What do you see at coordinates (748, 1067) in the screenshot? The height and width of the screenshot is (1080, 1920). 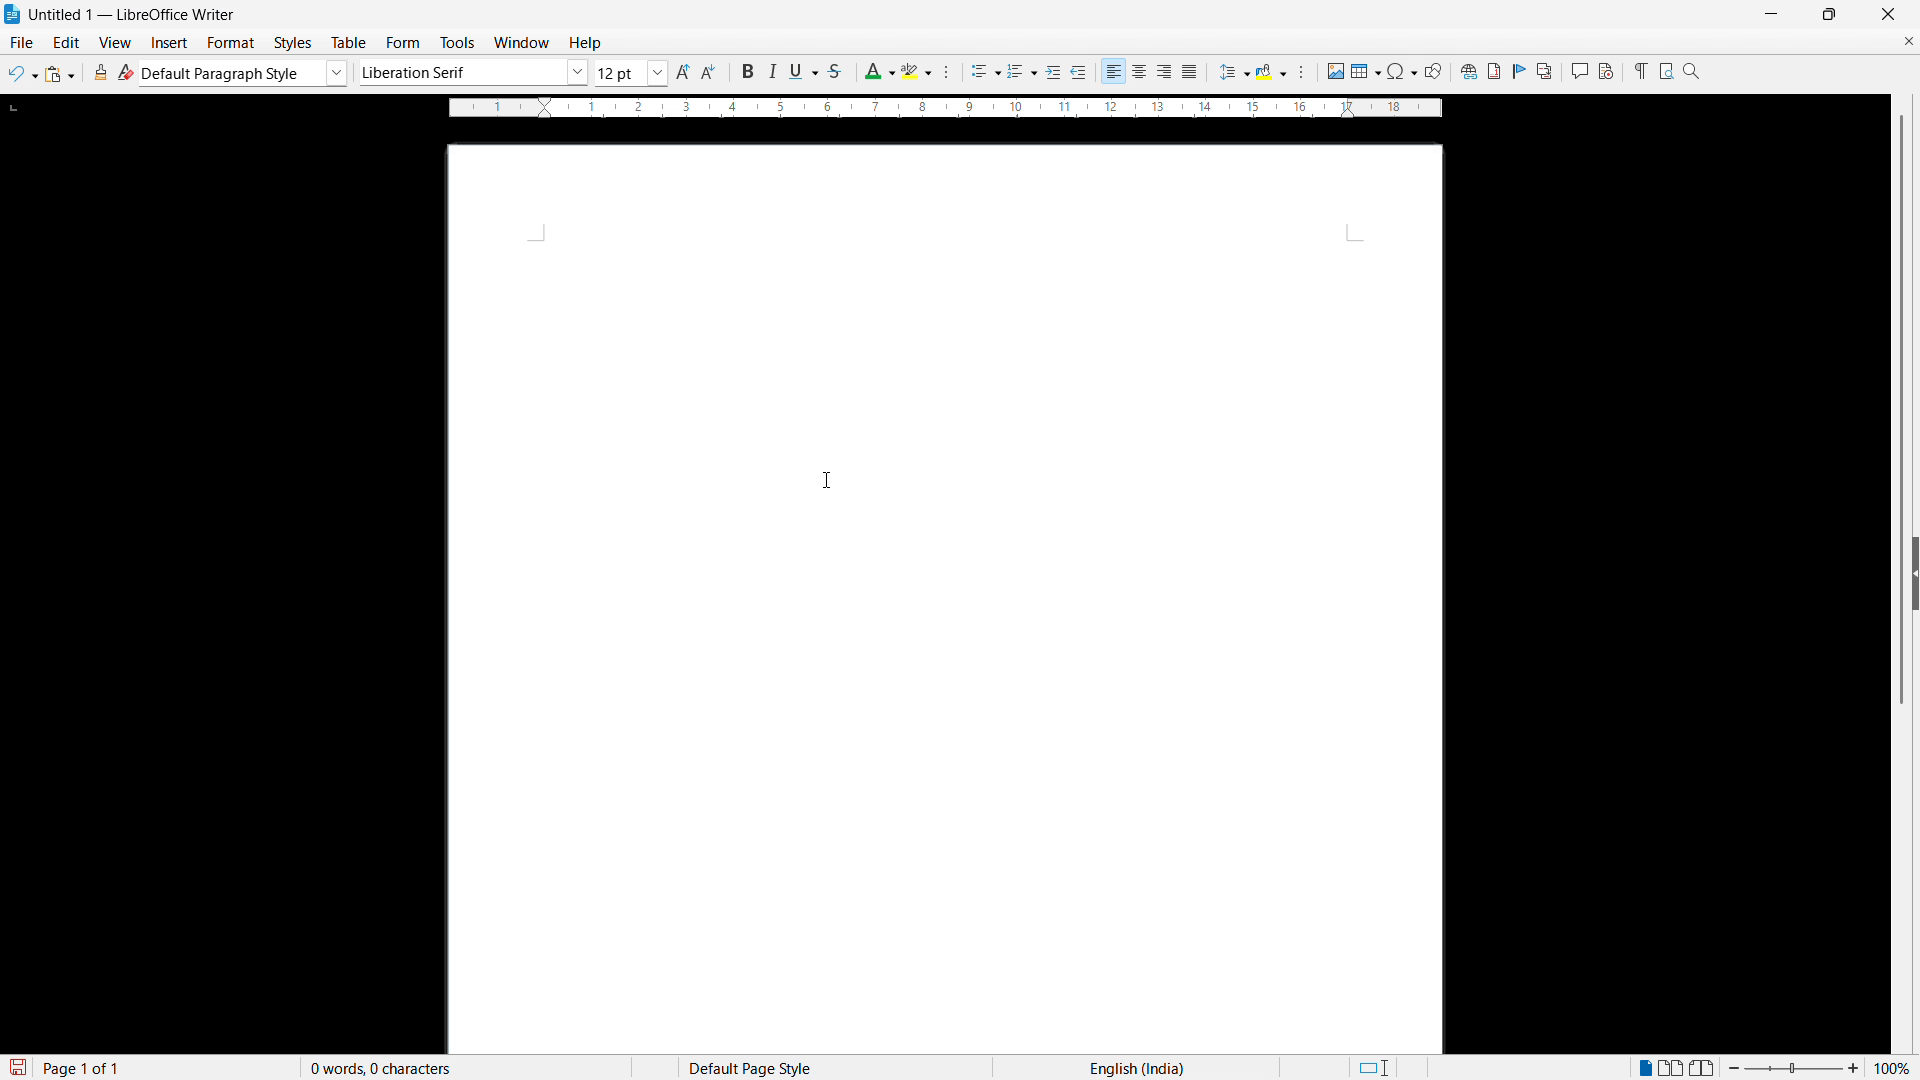 I see `Default page style ` at bounding box center [748, 1067].